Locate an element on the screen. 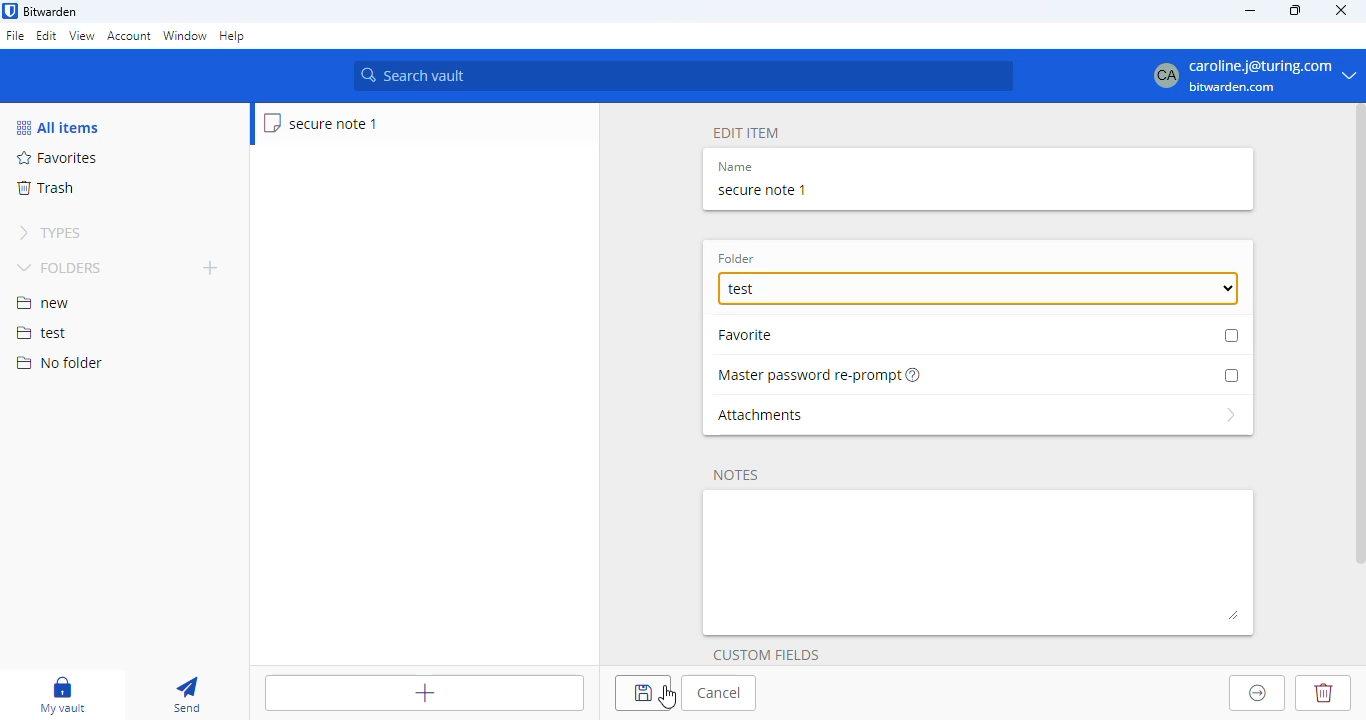 Image resolution: width=1366 pixels, height=720 pixels. my vault is located at coordinates (62, 695).